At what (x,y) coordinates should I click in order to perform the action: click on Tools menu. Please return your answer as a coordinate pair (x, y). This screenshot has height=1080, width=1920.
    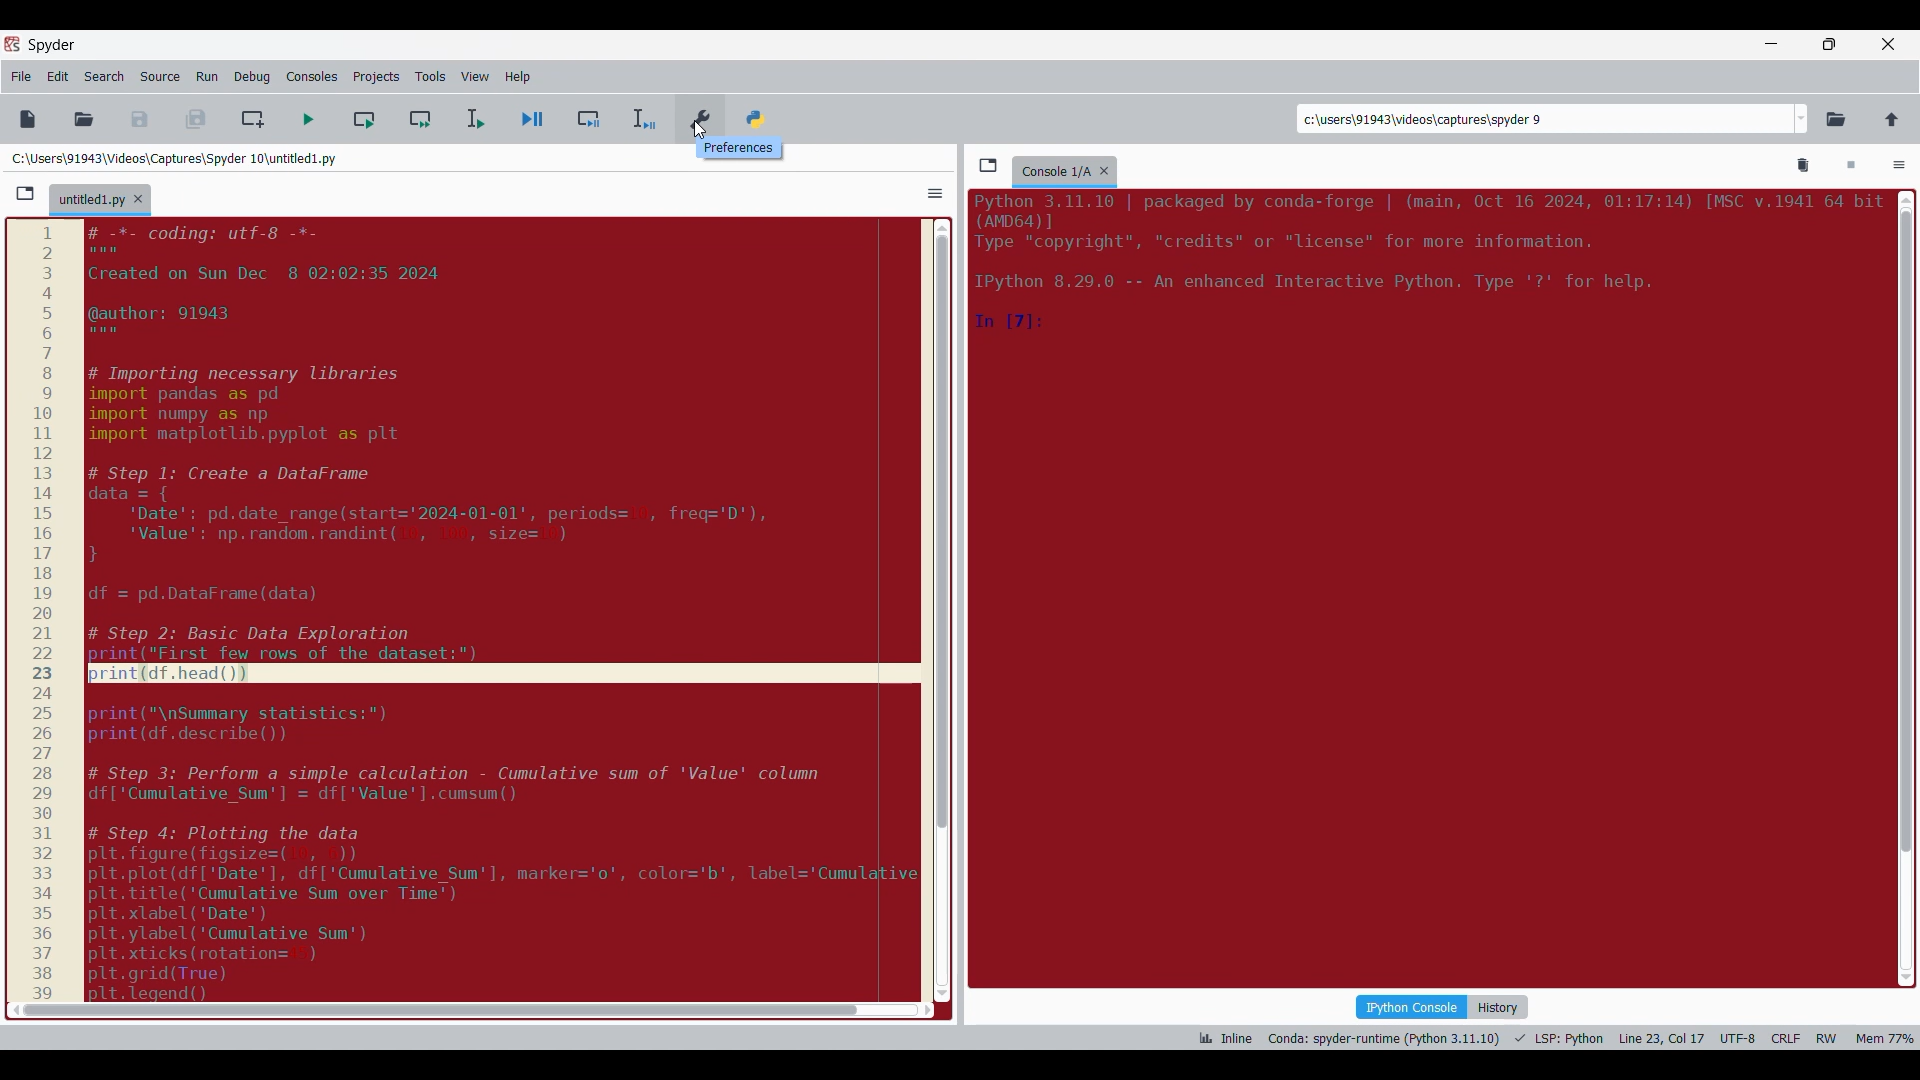
    Looking at the image, I should click on (430, 77).